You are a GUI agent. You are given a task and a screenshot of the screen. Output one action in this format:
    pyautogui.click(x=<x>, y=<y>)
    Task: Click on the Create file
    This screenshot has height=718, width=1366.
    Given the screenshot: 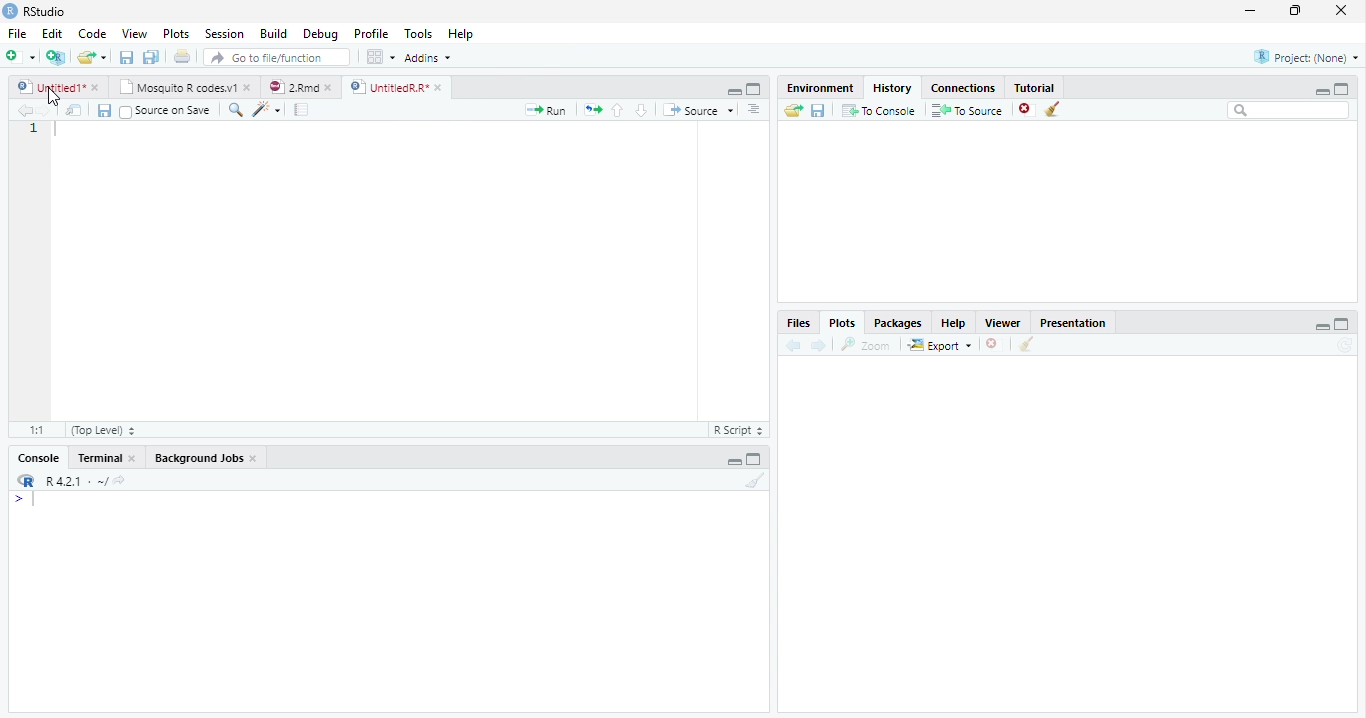 What is the action you would take?
    pyautogui.click(x=21, y=58)
    